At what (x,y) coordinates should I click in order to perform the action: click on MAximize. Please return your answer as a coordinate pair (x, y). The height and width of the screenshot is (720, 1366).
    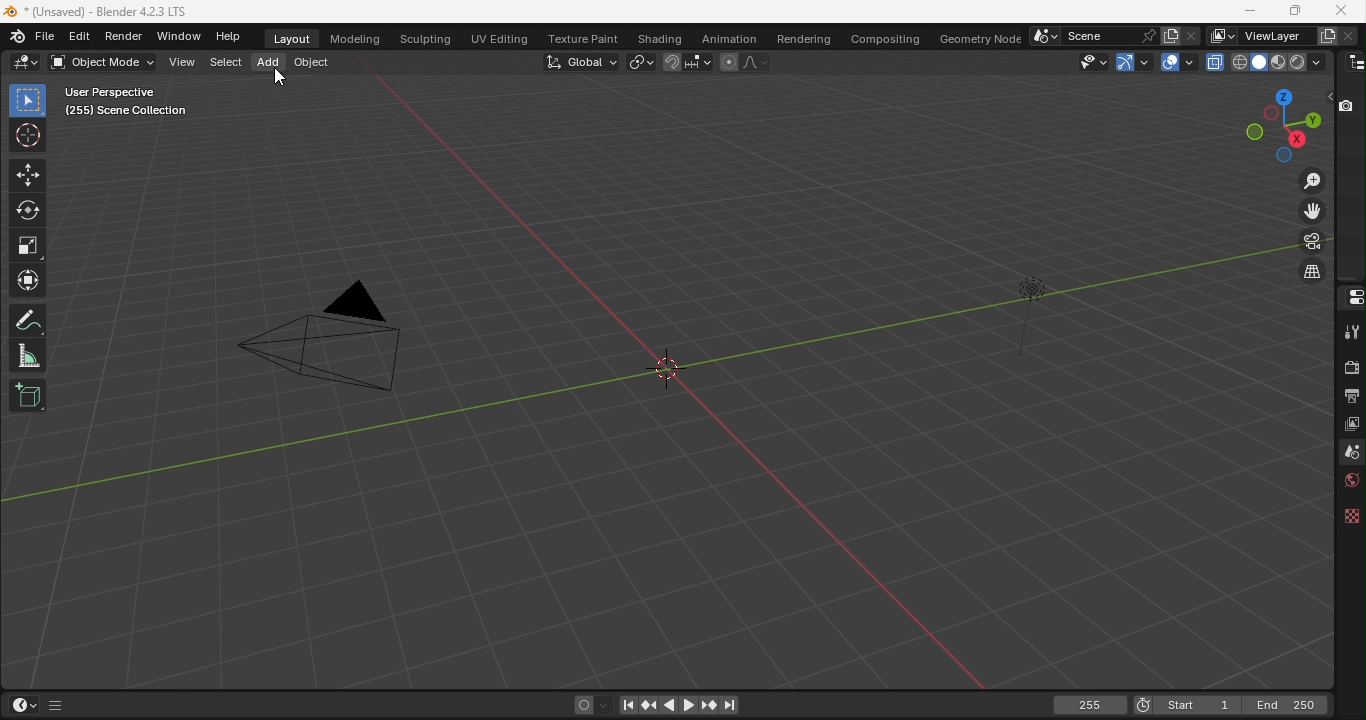
    Looking at the image, I should click on (1297, 12).